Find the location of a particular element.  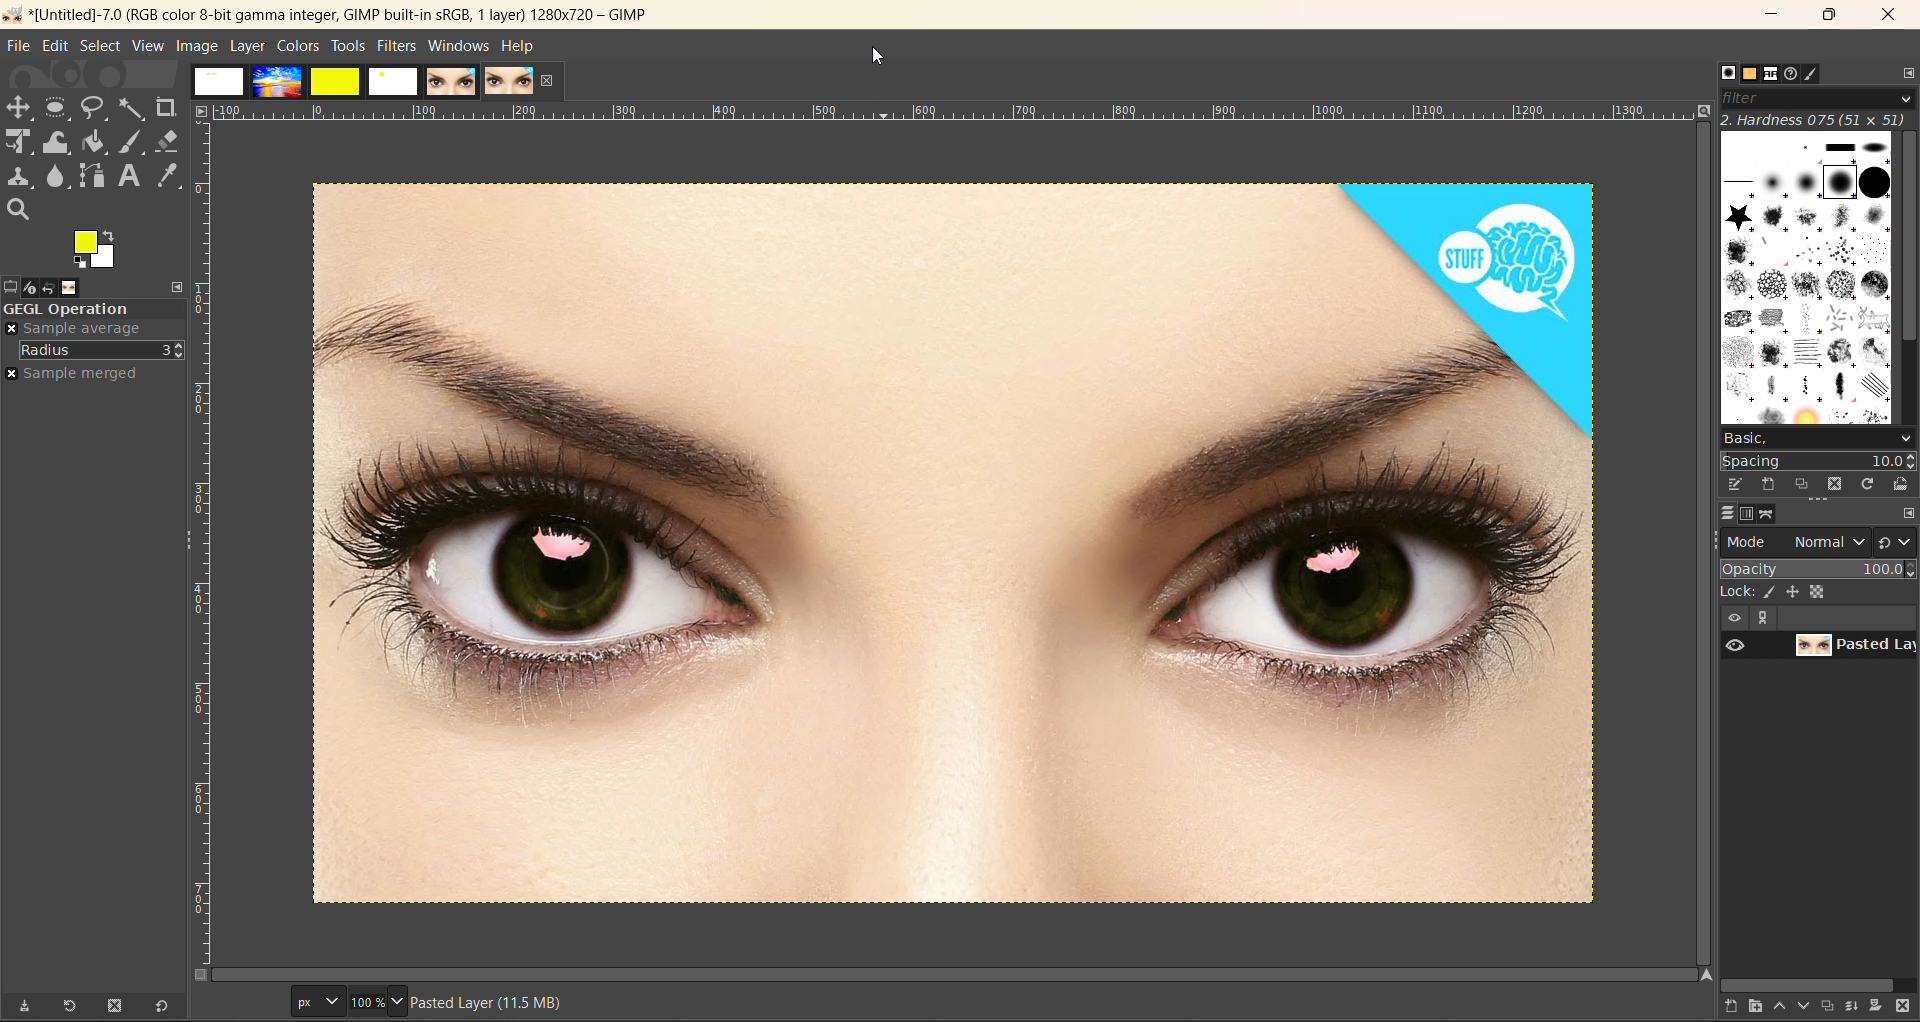

clone is located at coordinates (21, 177).